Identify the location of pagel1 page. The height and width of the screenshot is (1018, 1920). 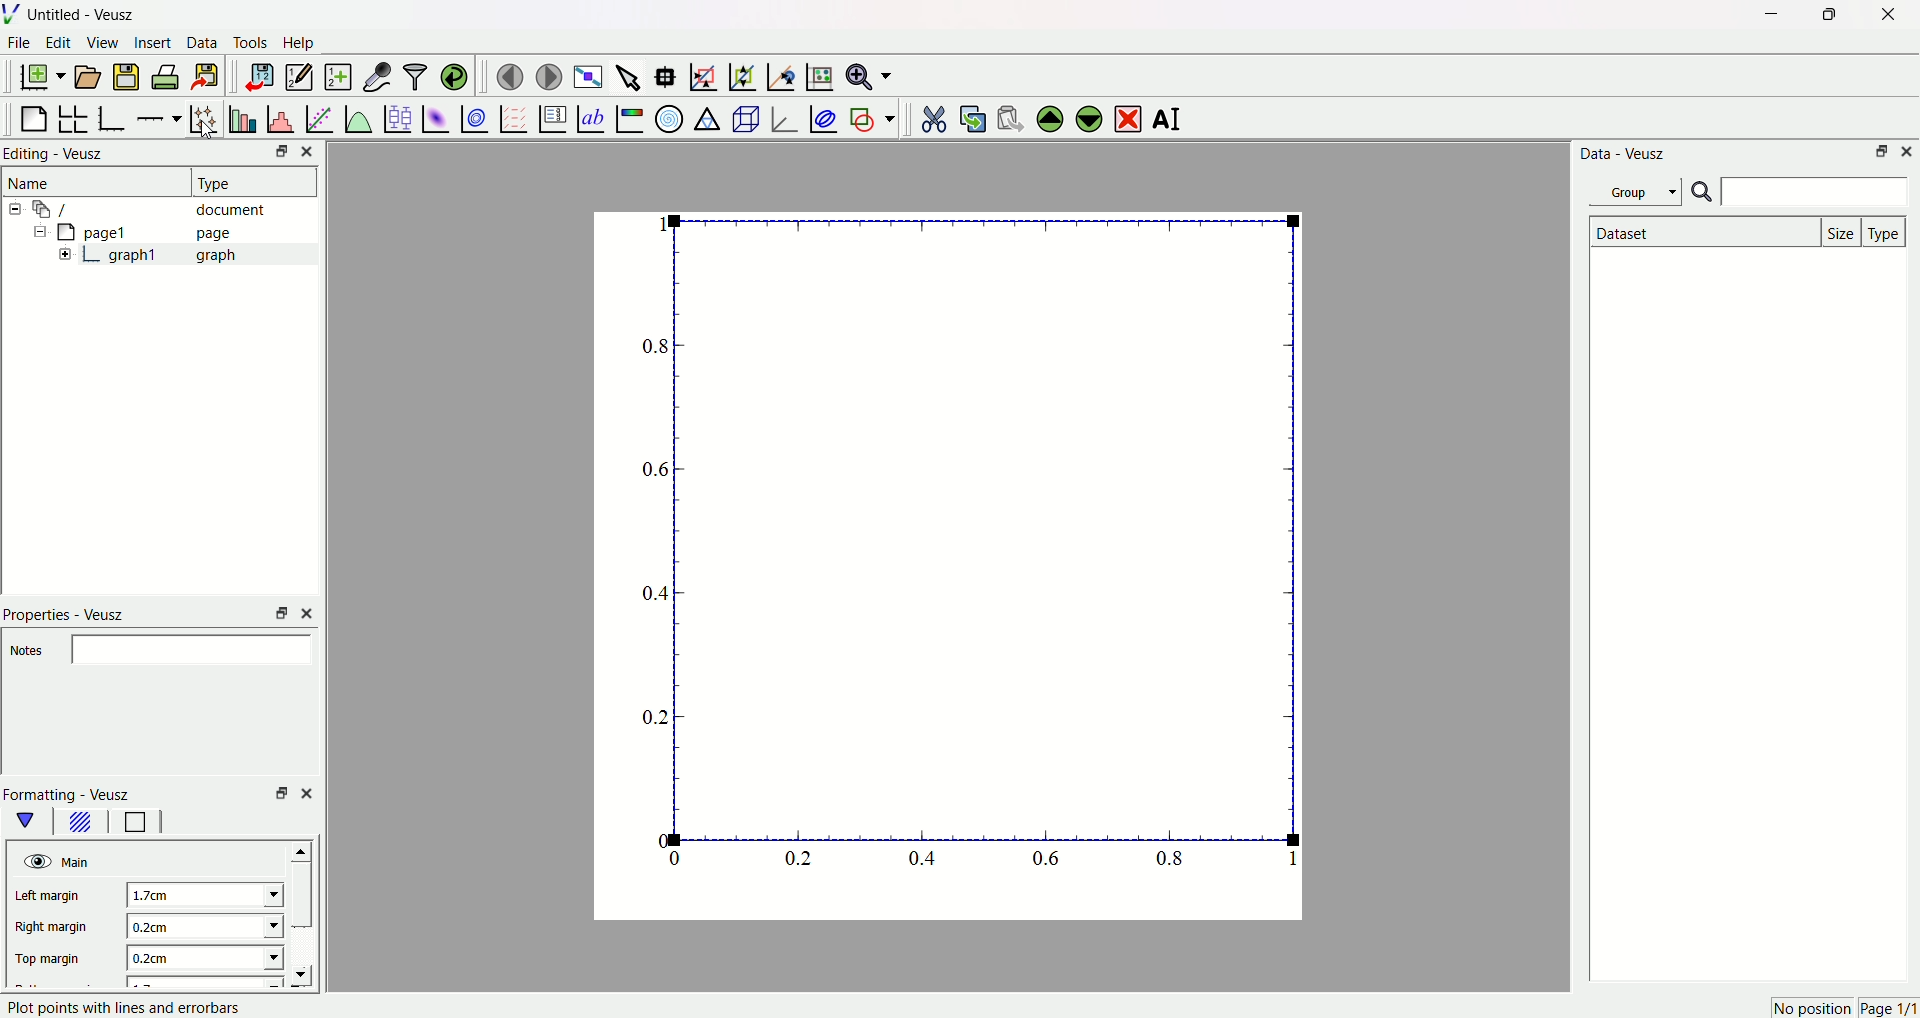
(160, 232).